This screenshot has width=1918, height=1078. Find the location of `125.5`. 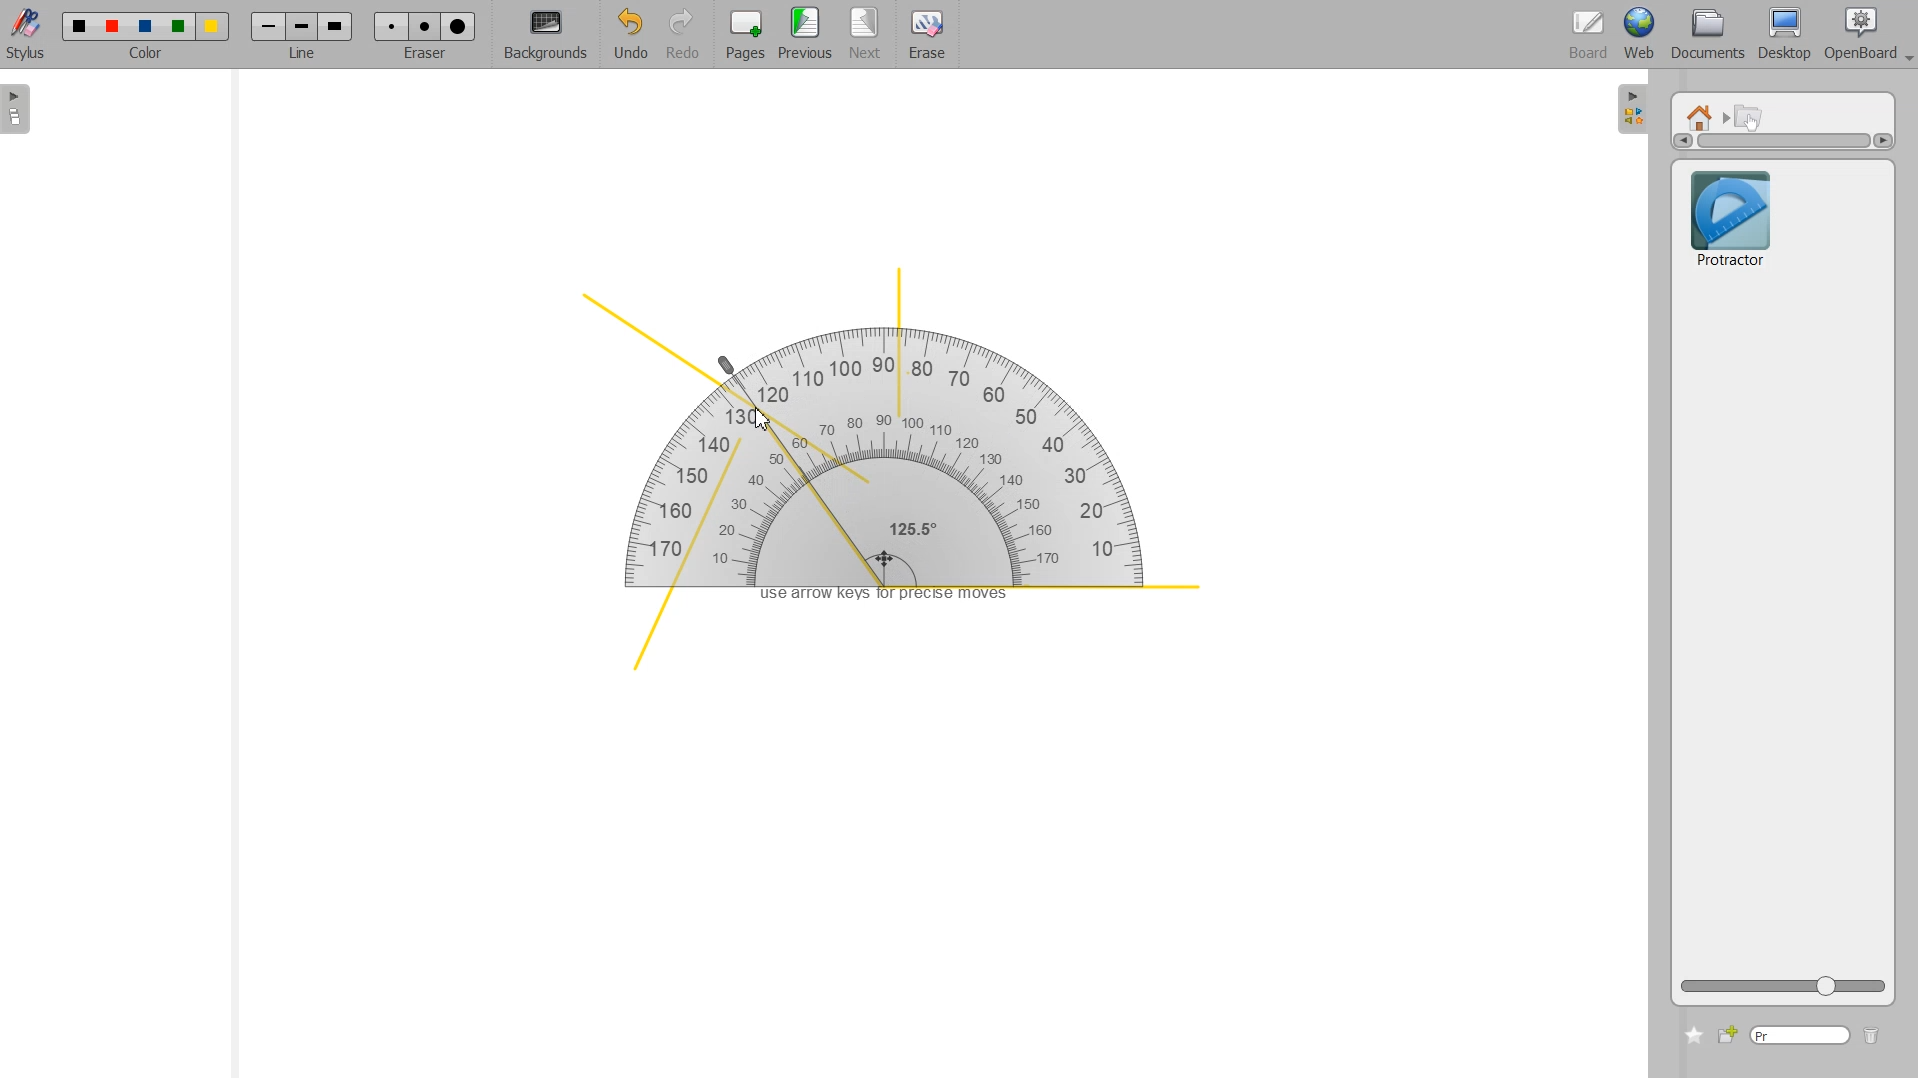

125.5 is located at coordinates (913, 528).